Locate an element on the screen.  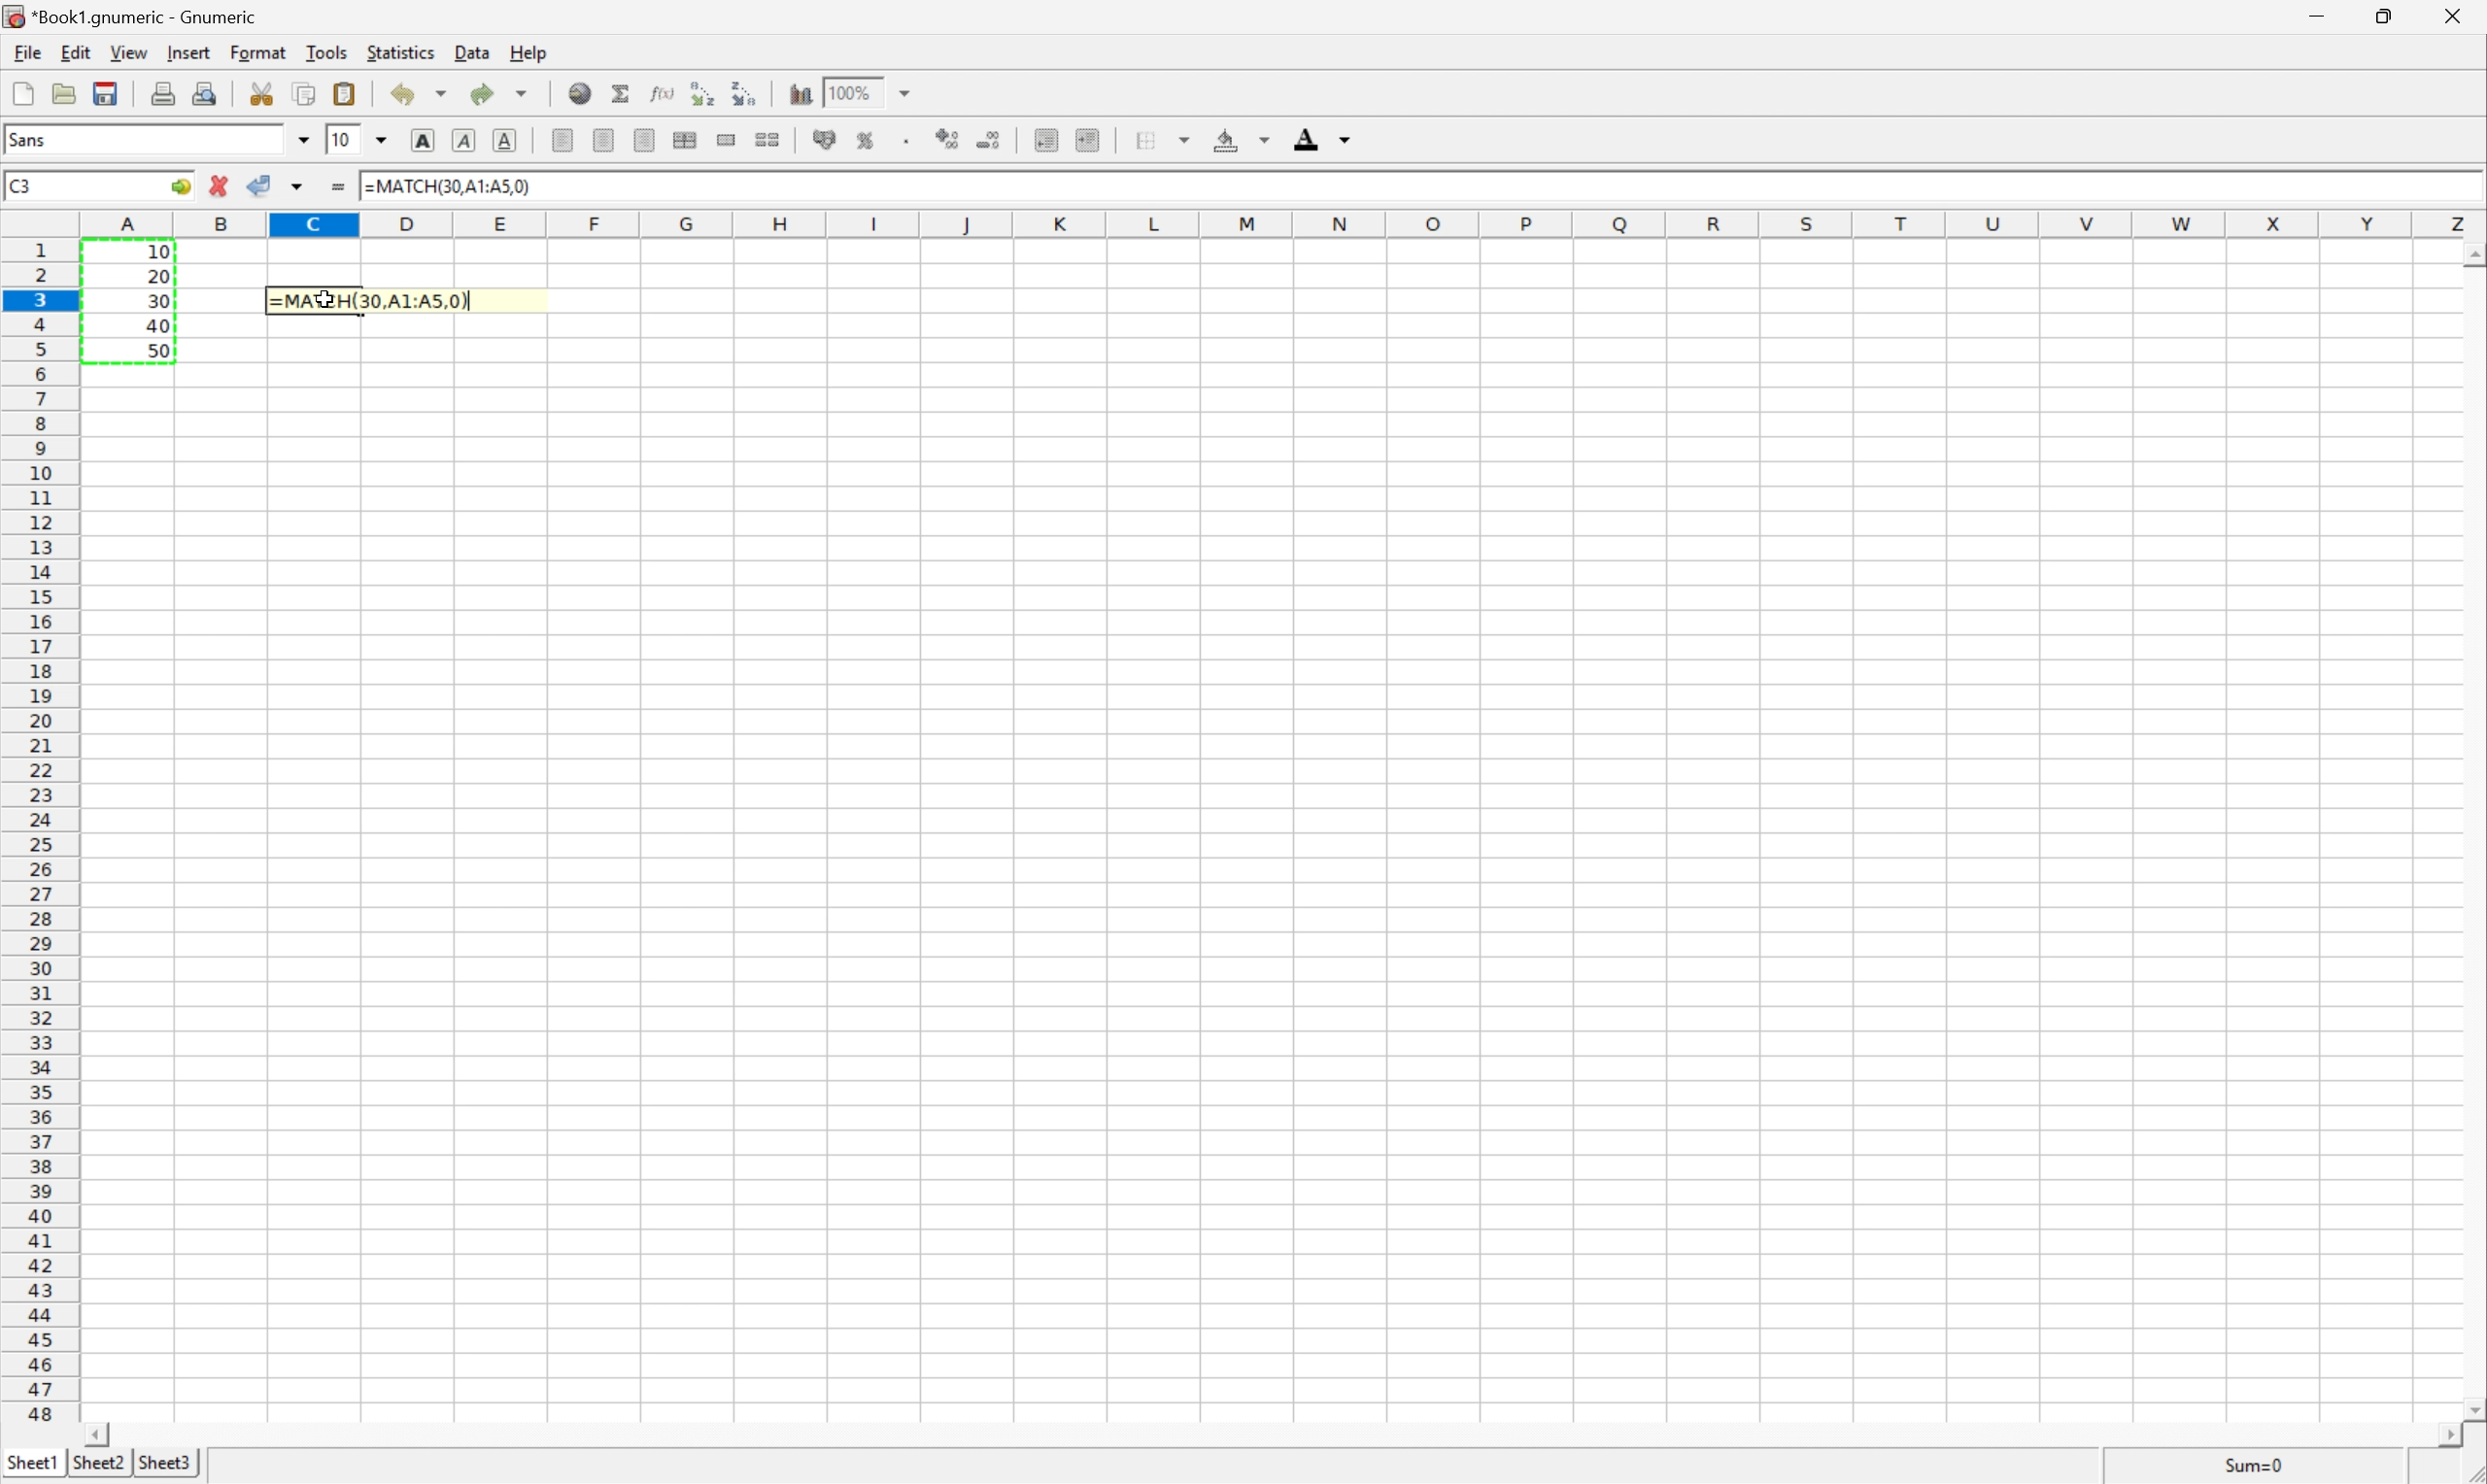
Print the current file is located at coordinates (163, 93).